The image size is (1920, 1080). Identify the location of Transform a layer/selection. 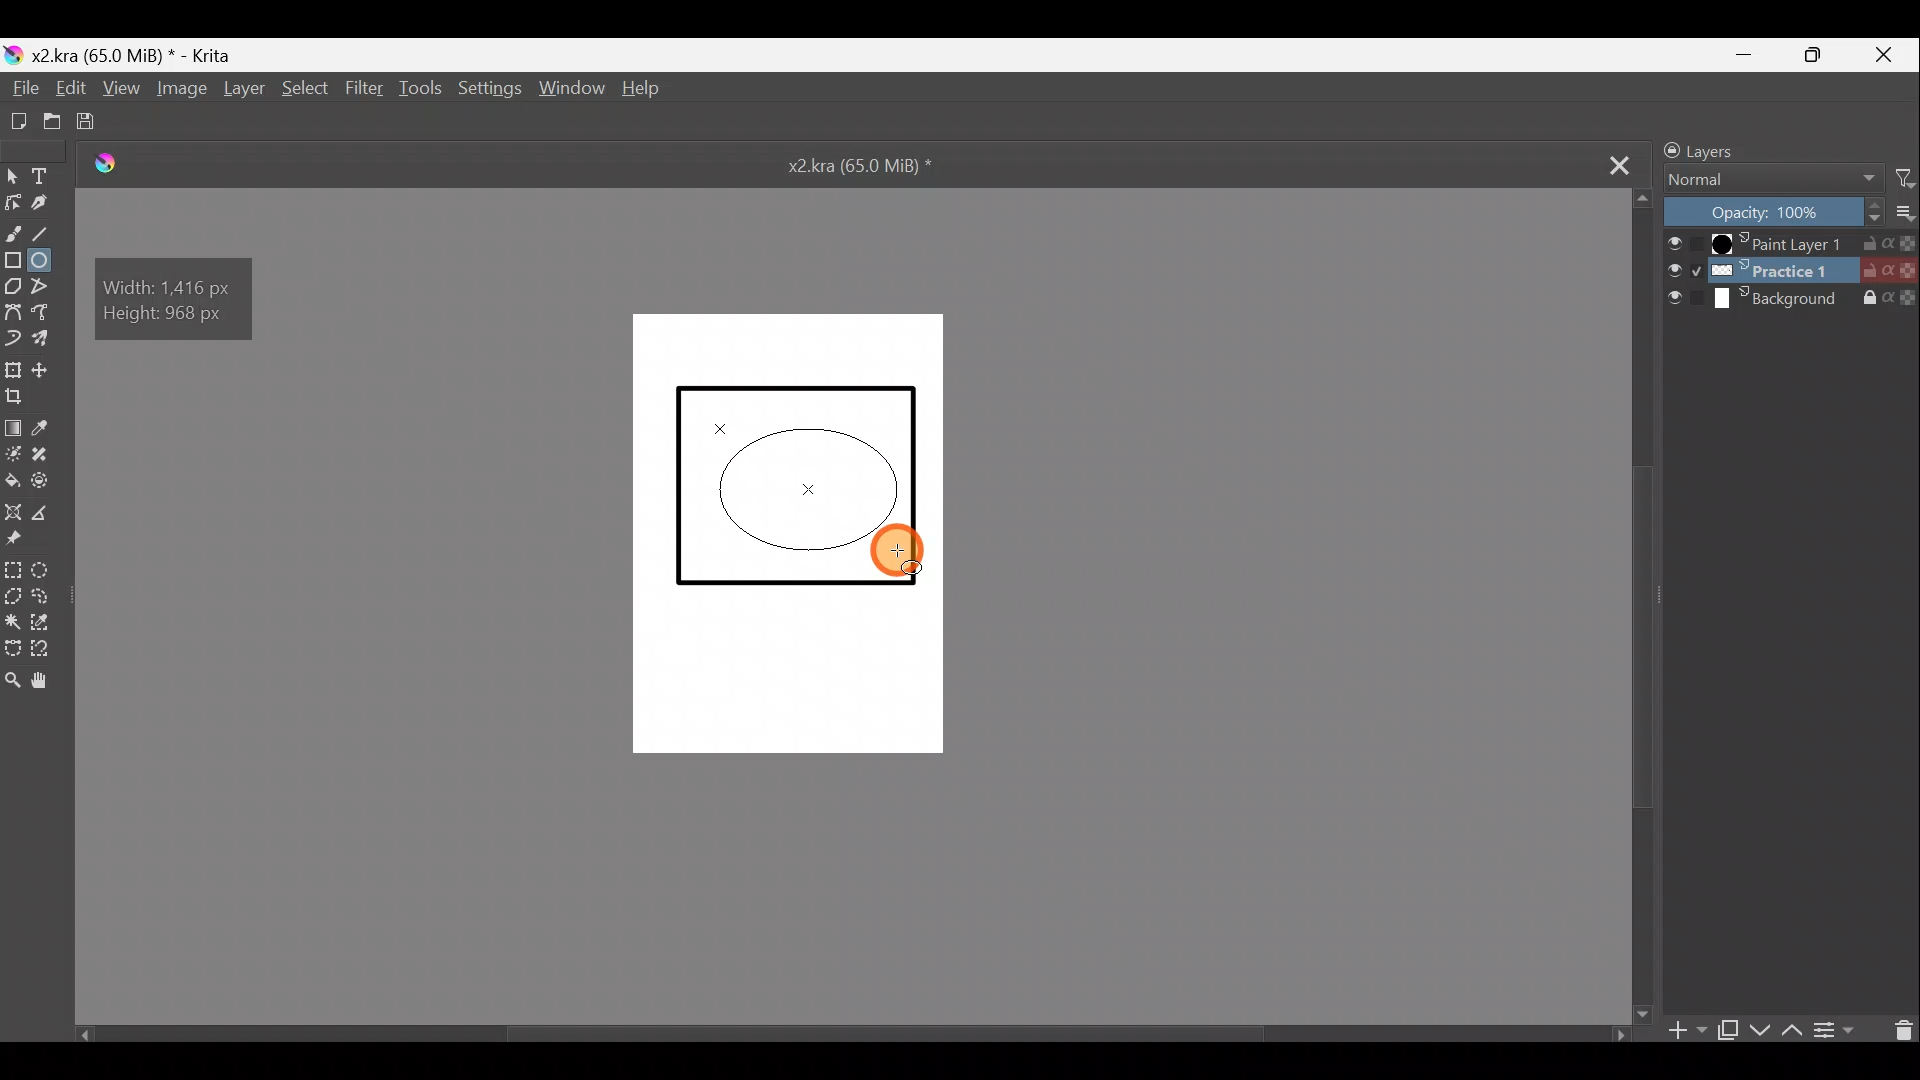
(16, 369).